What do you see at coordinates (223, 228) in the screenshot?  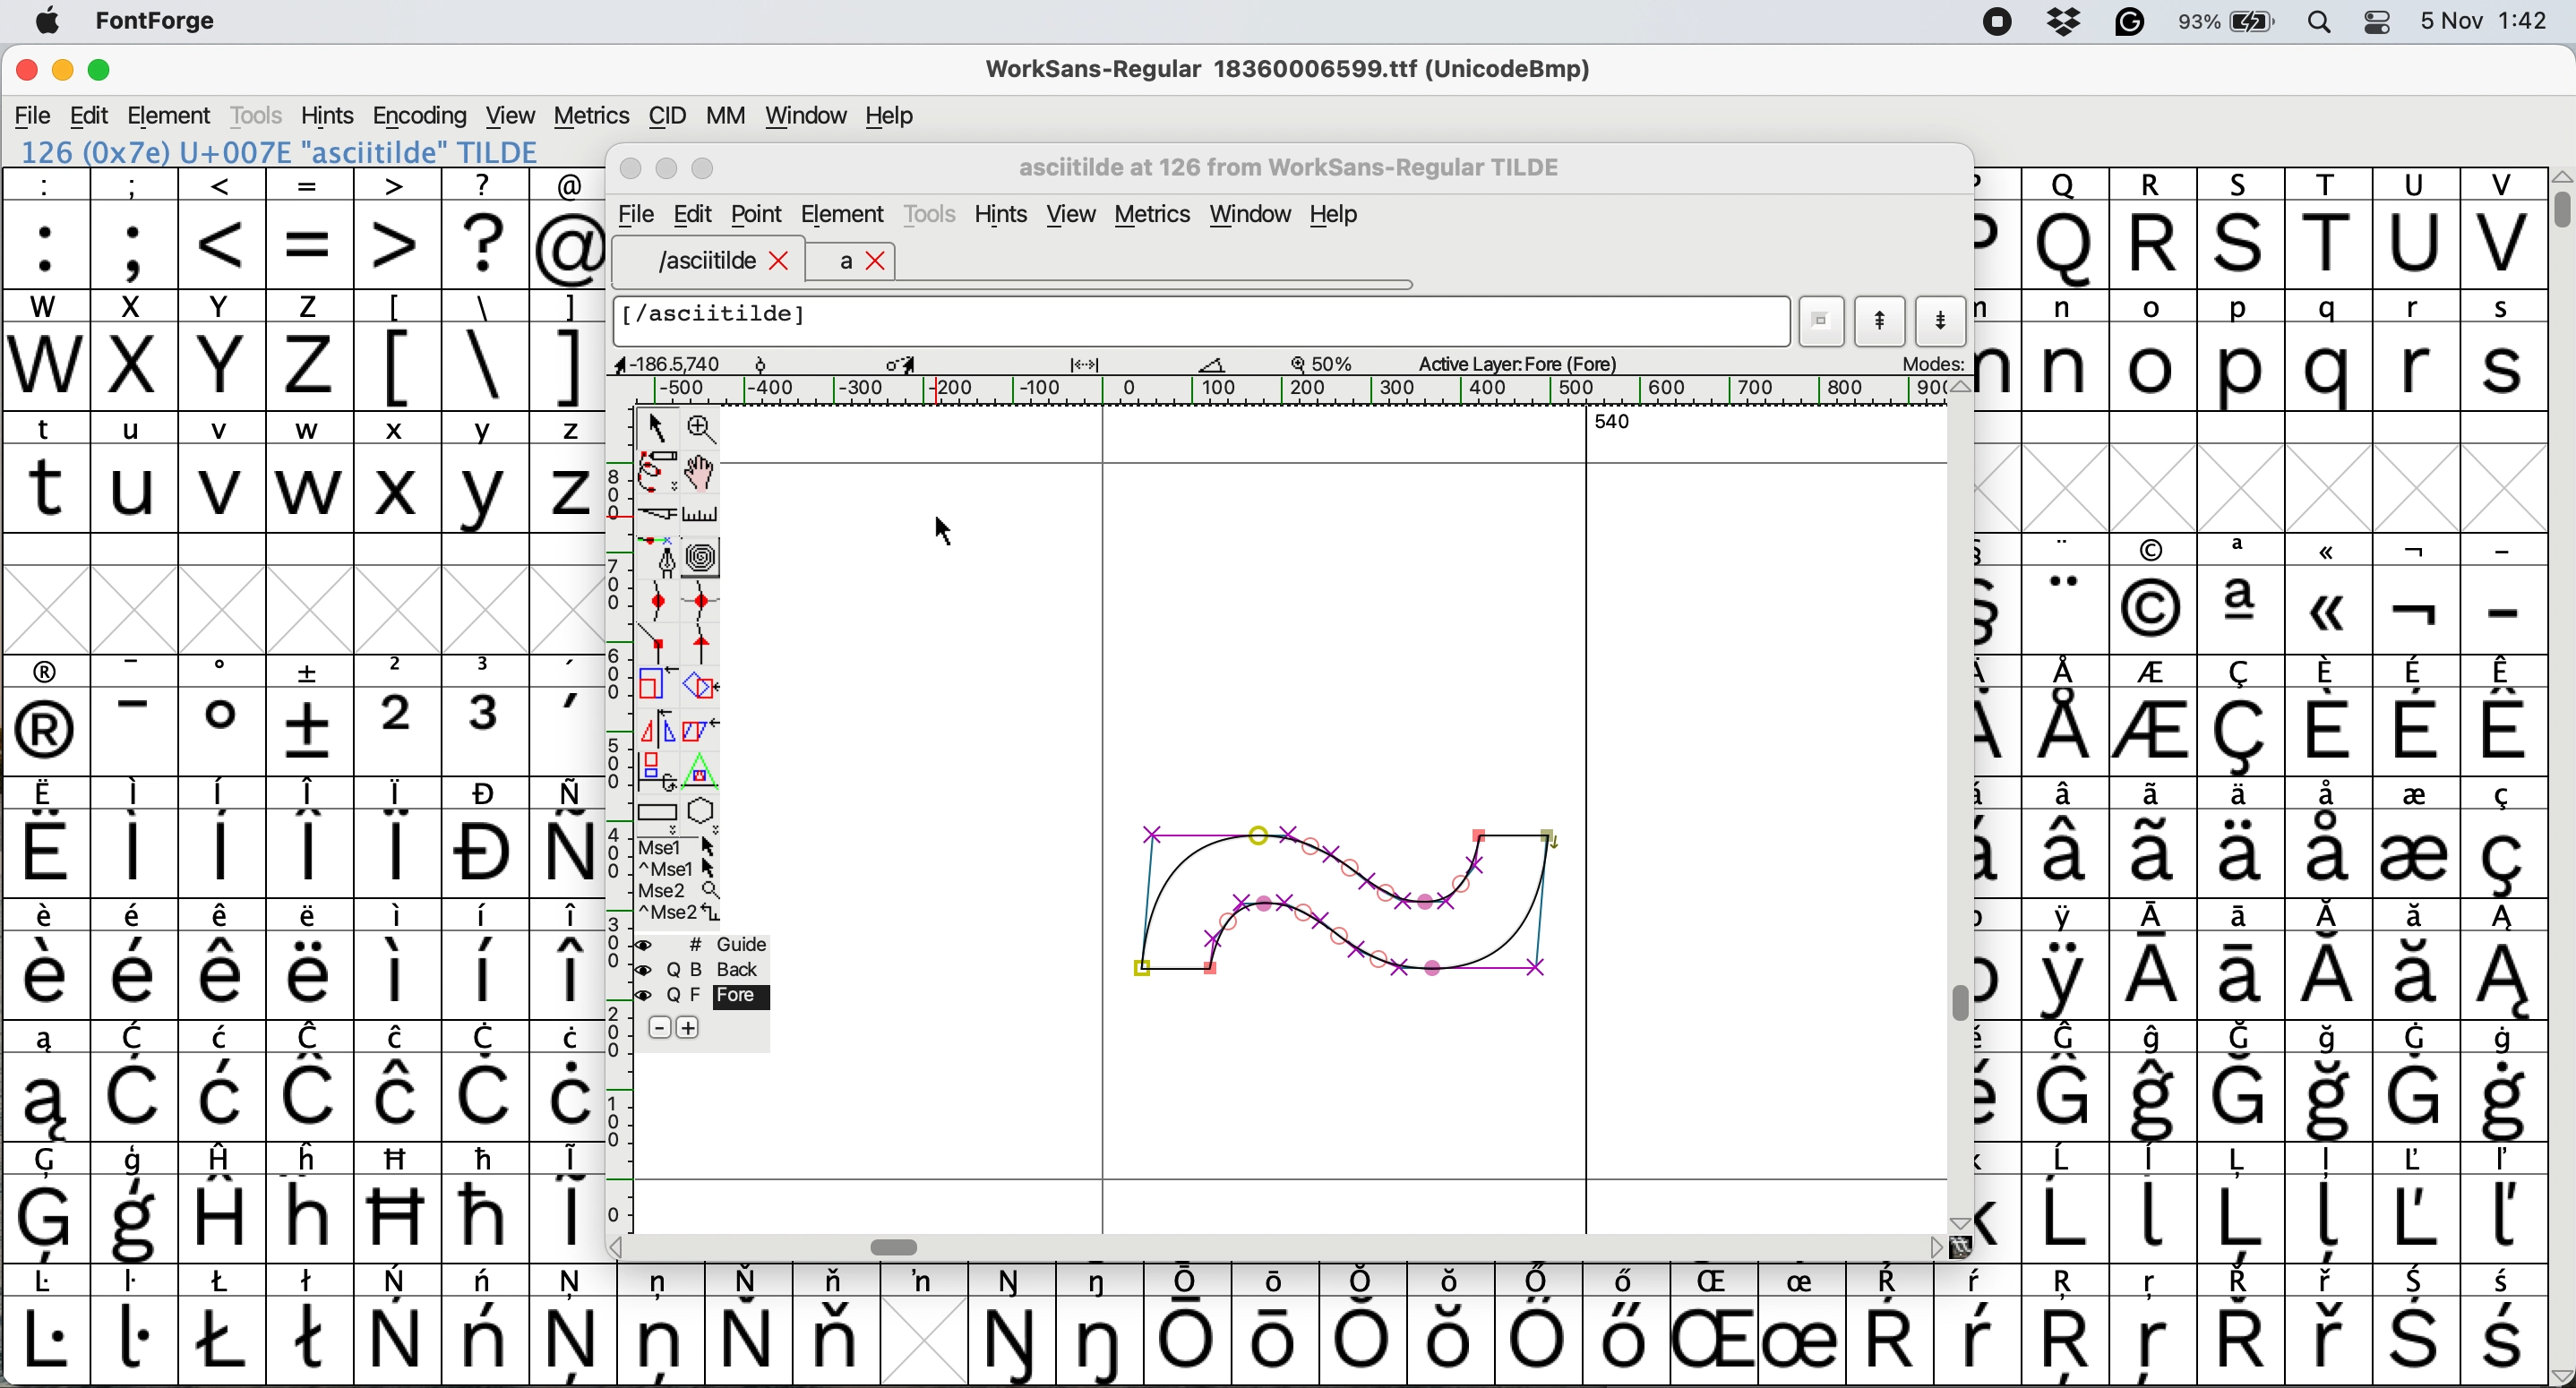 I see `<` at bounding box center [223, 228].